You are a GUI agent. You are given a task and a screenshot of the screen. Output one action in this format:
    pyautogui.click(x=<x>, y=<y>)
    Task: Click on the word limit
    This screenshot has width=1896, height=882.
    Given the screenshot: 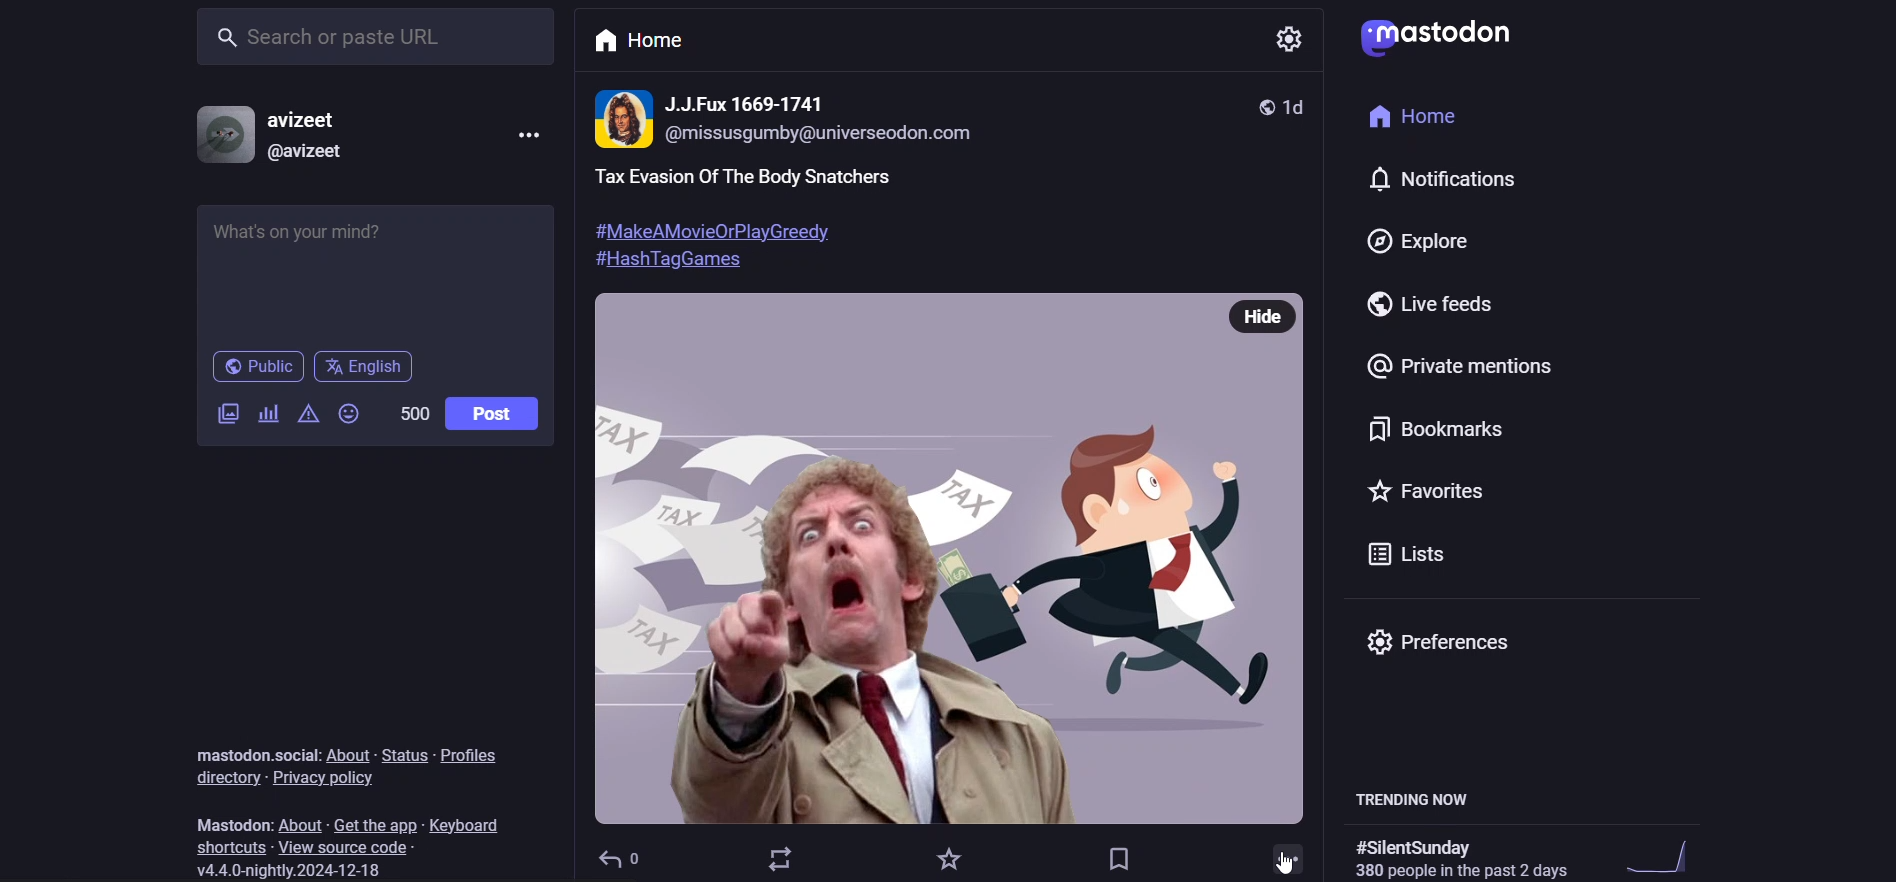 What is the action you would take?
    pyautogui.click(x=411, y=414)
    